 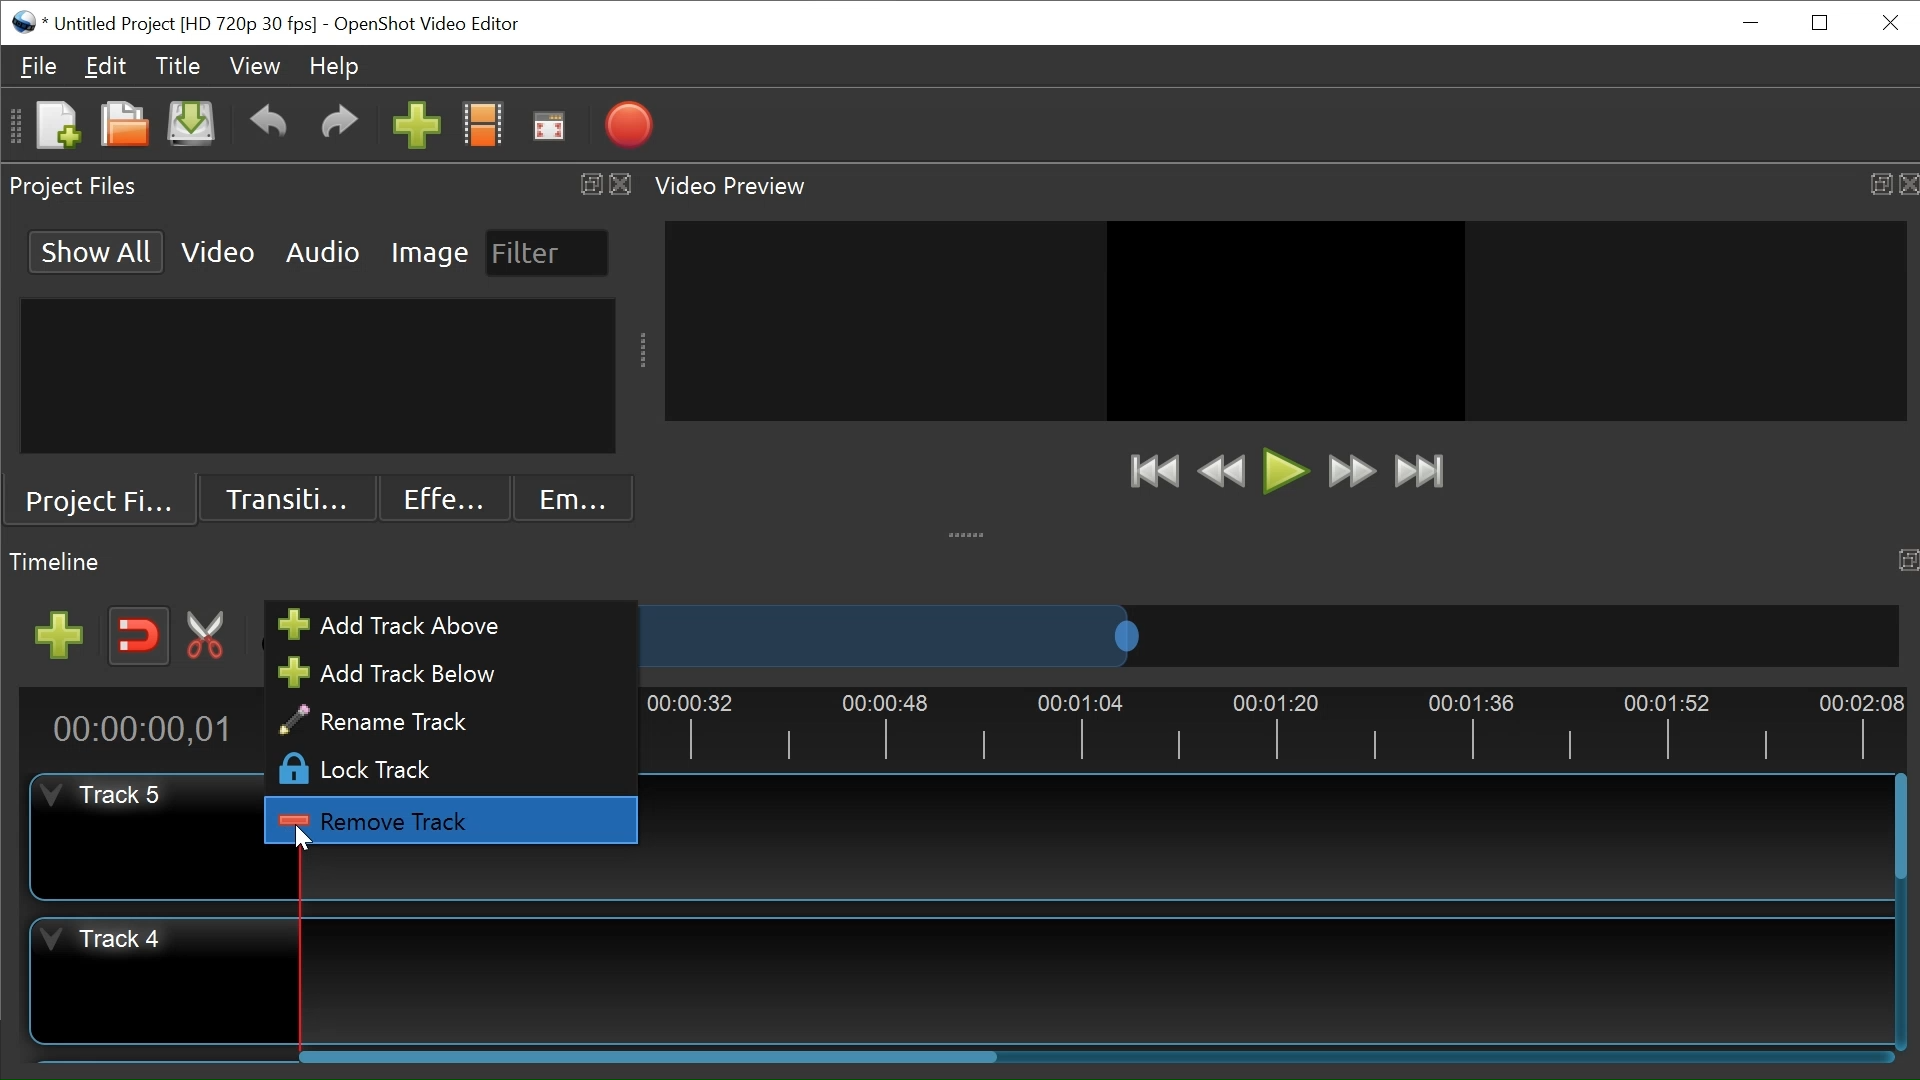 I want to click on Show All, so click(x=97, y=250).